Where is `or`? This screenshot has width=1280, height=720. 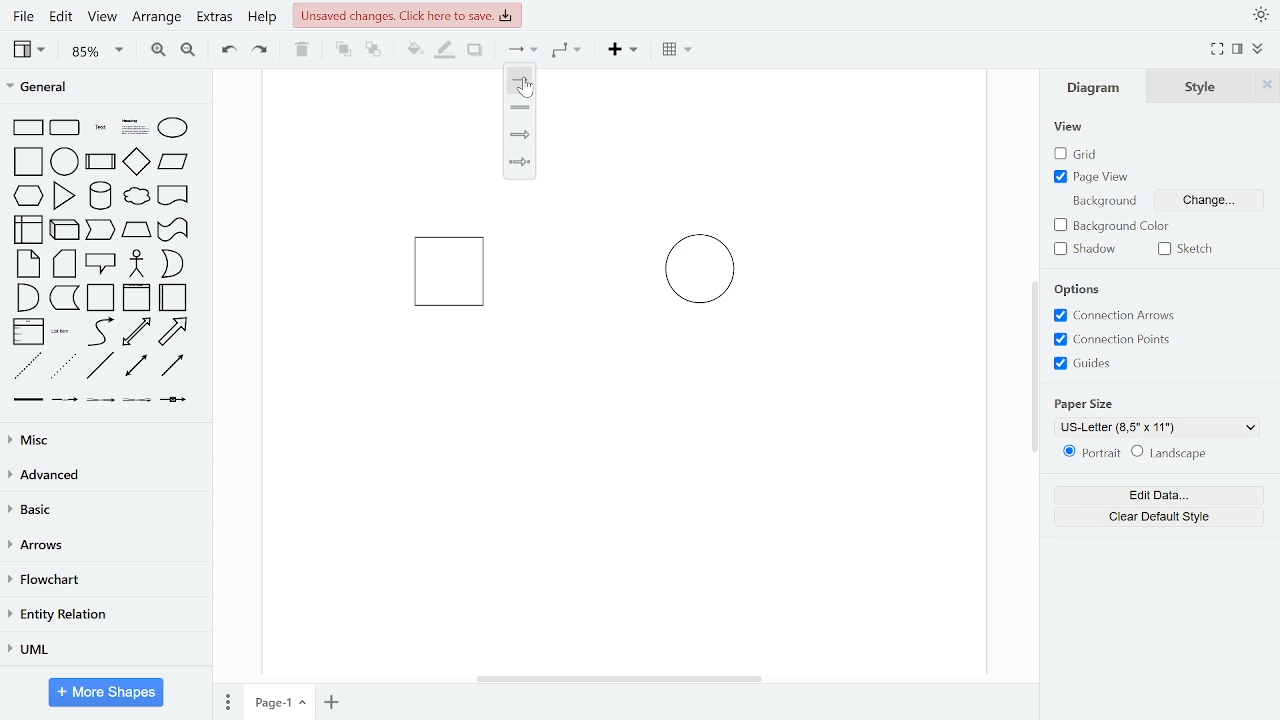
or is located at coordinates (172, 264).